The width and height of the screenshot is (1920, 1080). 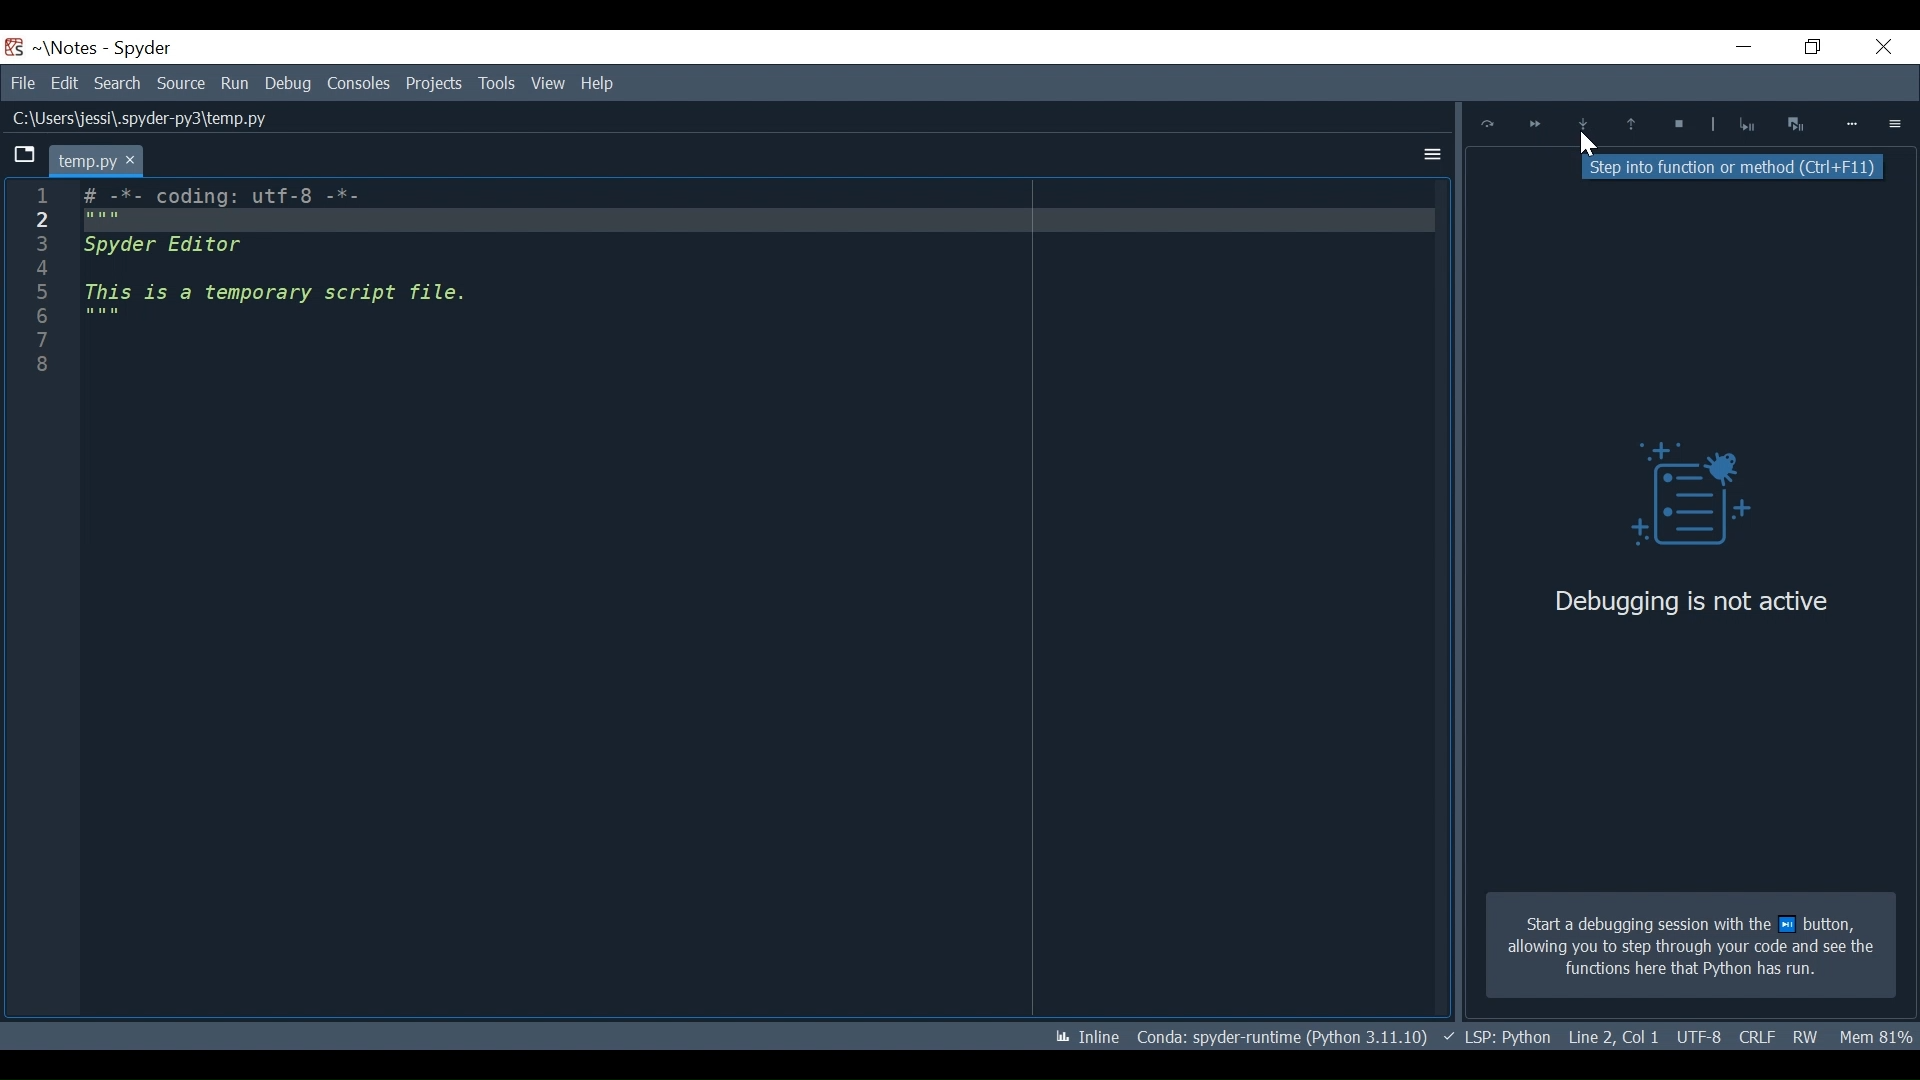 What do you see at coordinates (1756, 1036) in the screenshot?
I see `File Encoding` at bounding box center [1756, 1036].